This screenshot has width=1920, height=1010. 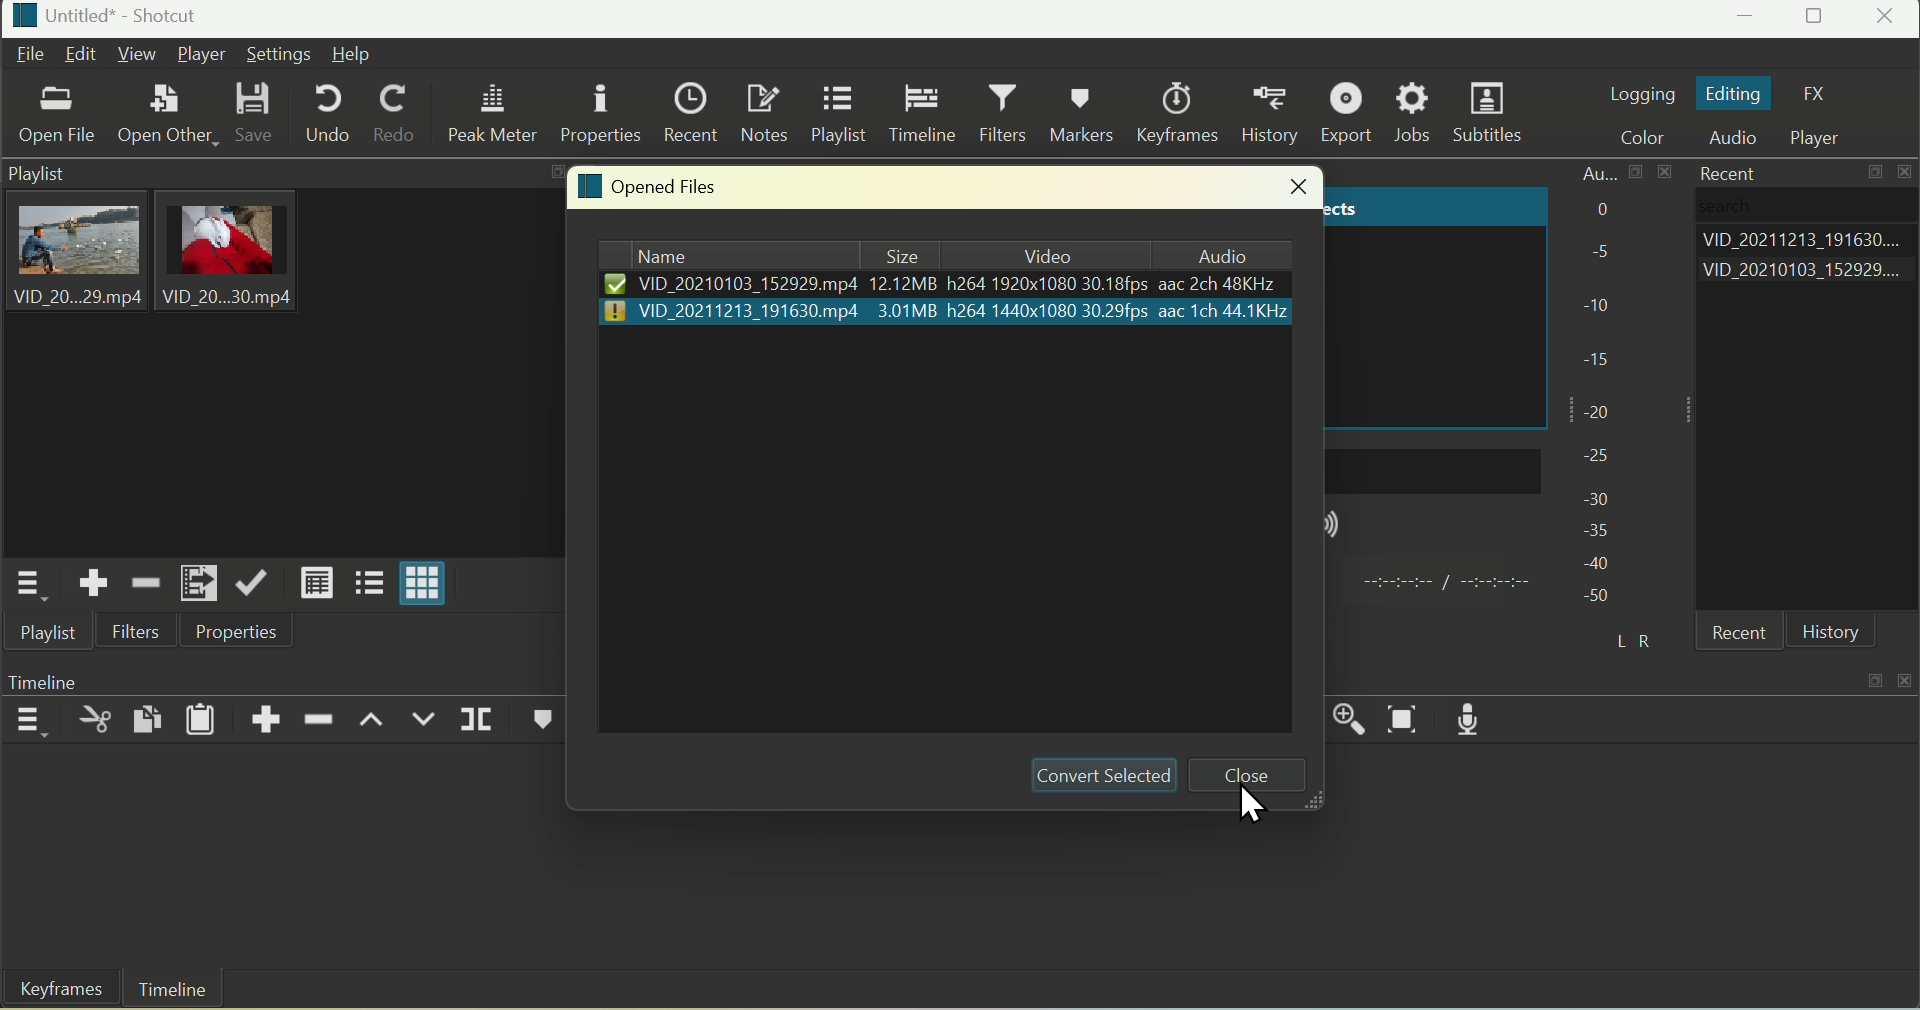 What do you see at coordinates (1006, 114) in the screenshot?
I see `Filters` at bounding box center [1006, 114].